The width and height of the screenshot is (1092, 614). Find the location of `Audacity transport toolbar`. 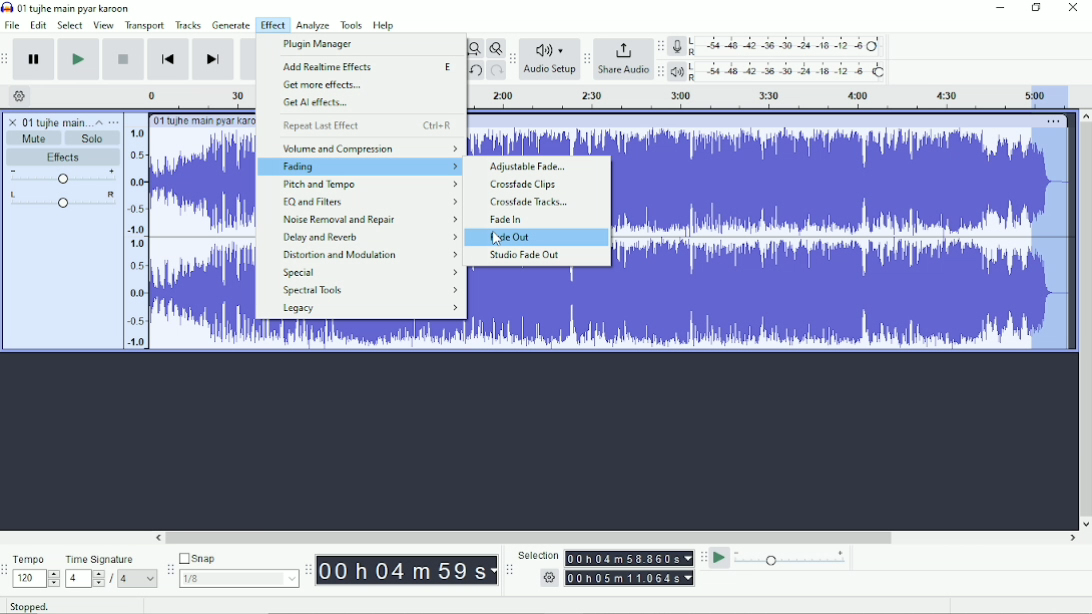

Audacity transport toolbar is located at coordinates (7, 59).